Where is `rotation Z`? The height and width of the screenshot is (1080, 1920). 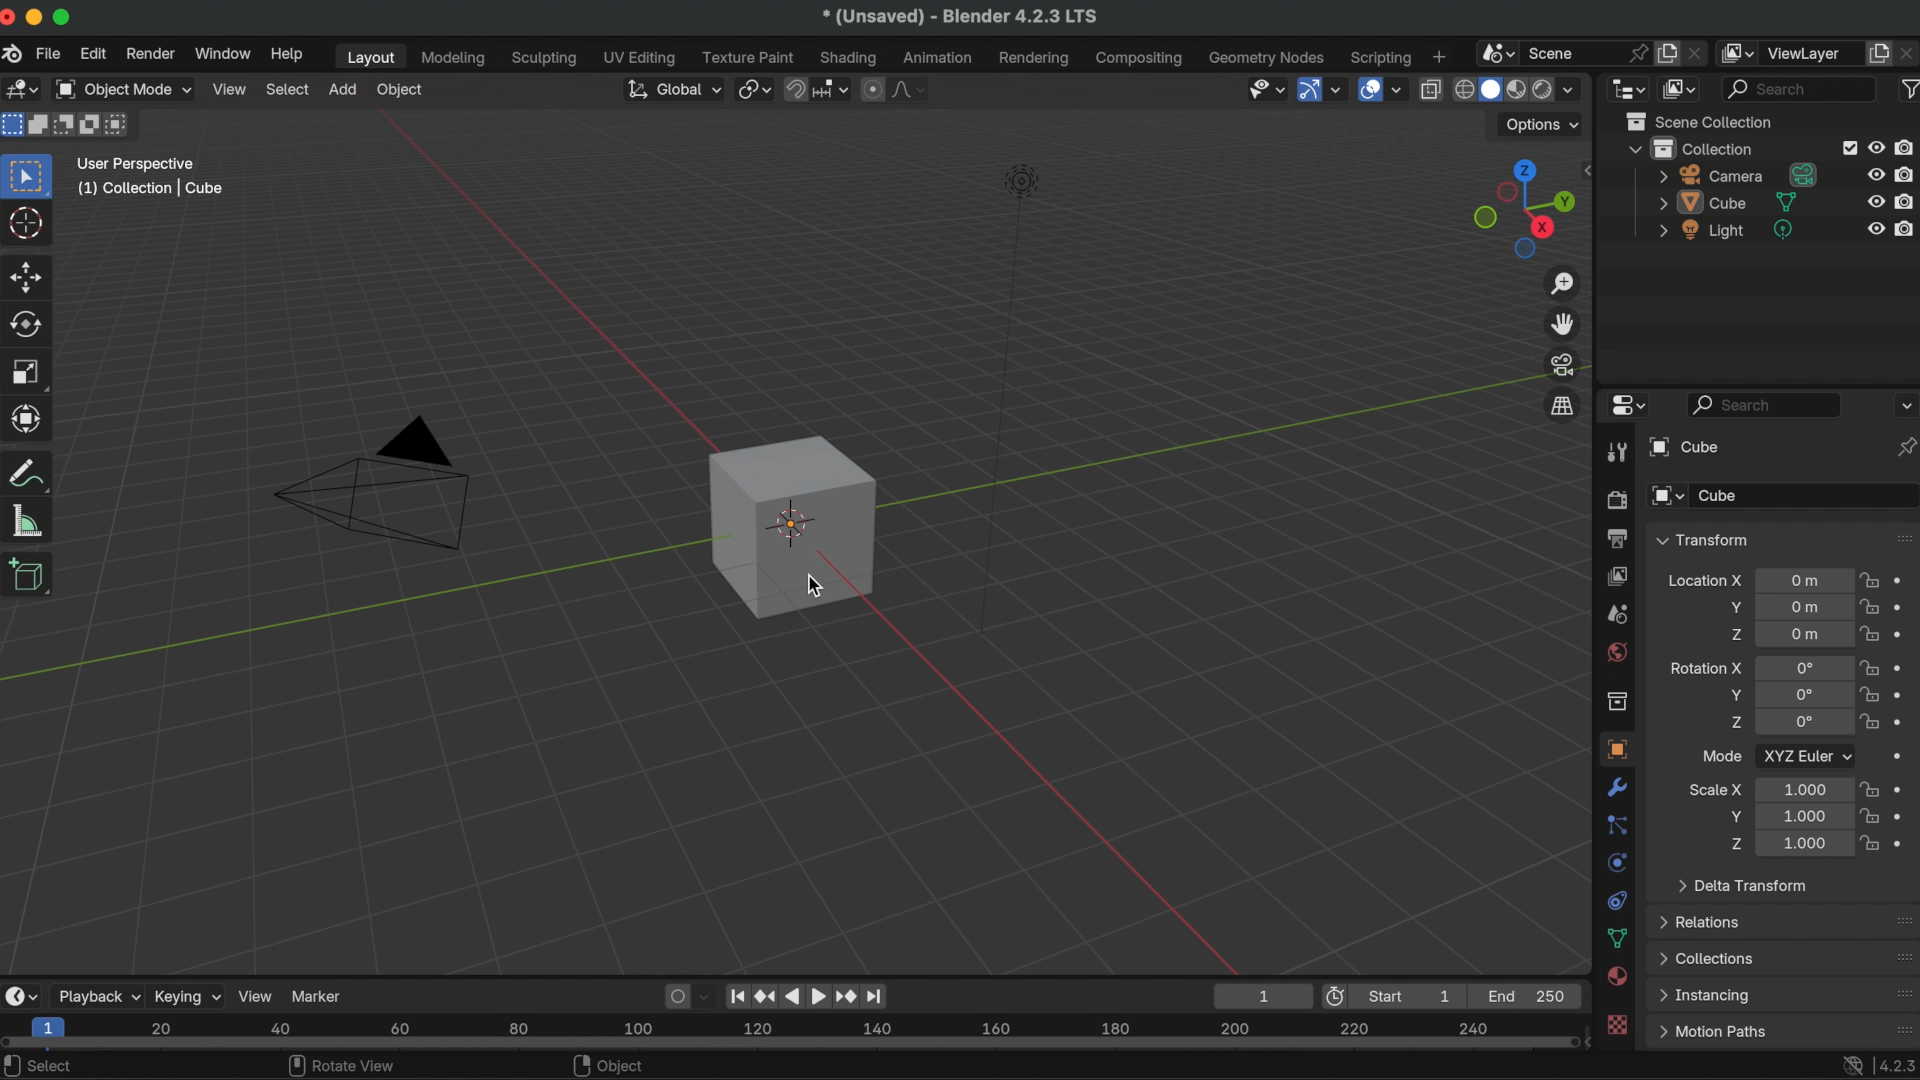
rotation Z is located at coordinates (1735, 725).